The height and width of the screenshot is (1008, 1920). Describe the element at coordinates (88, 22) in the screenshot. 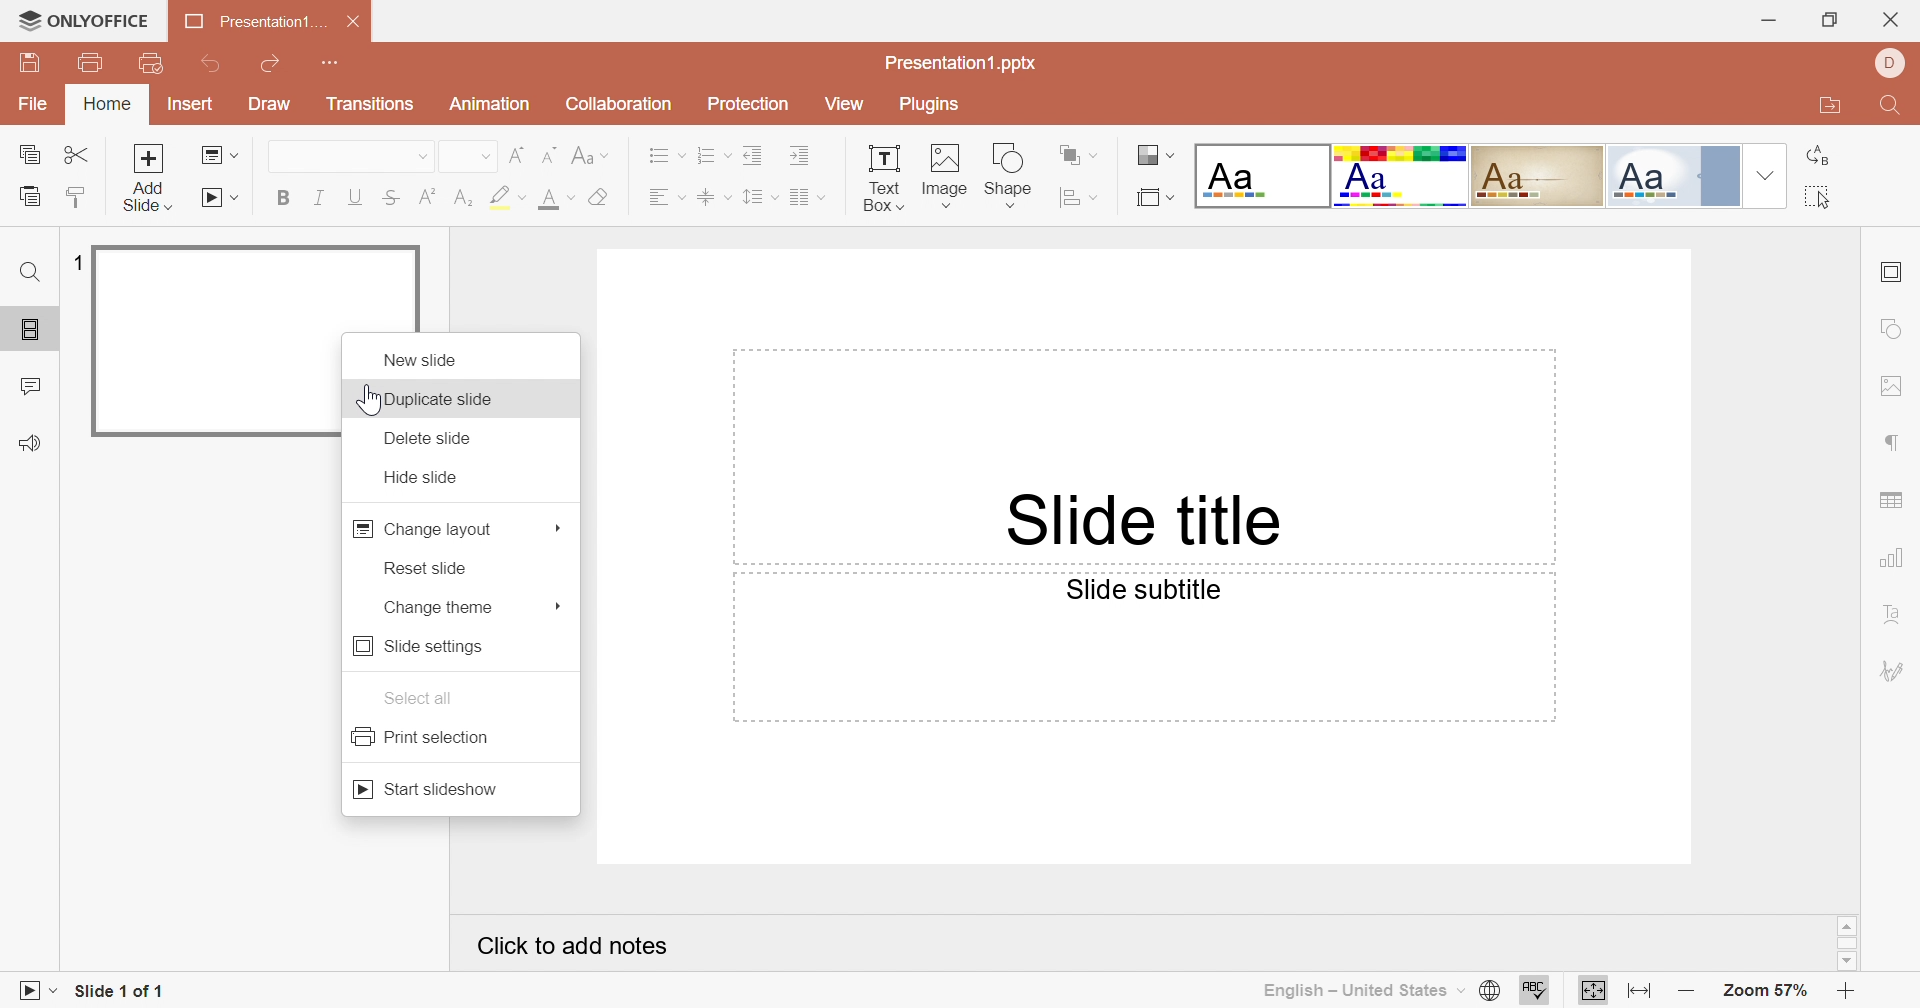

I see `ONLYOFFICE` at that location.